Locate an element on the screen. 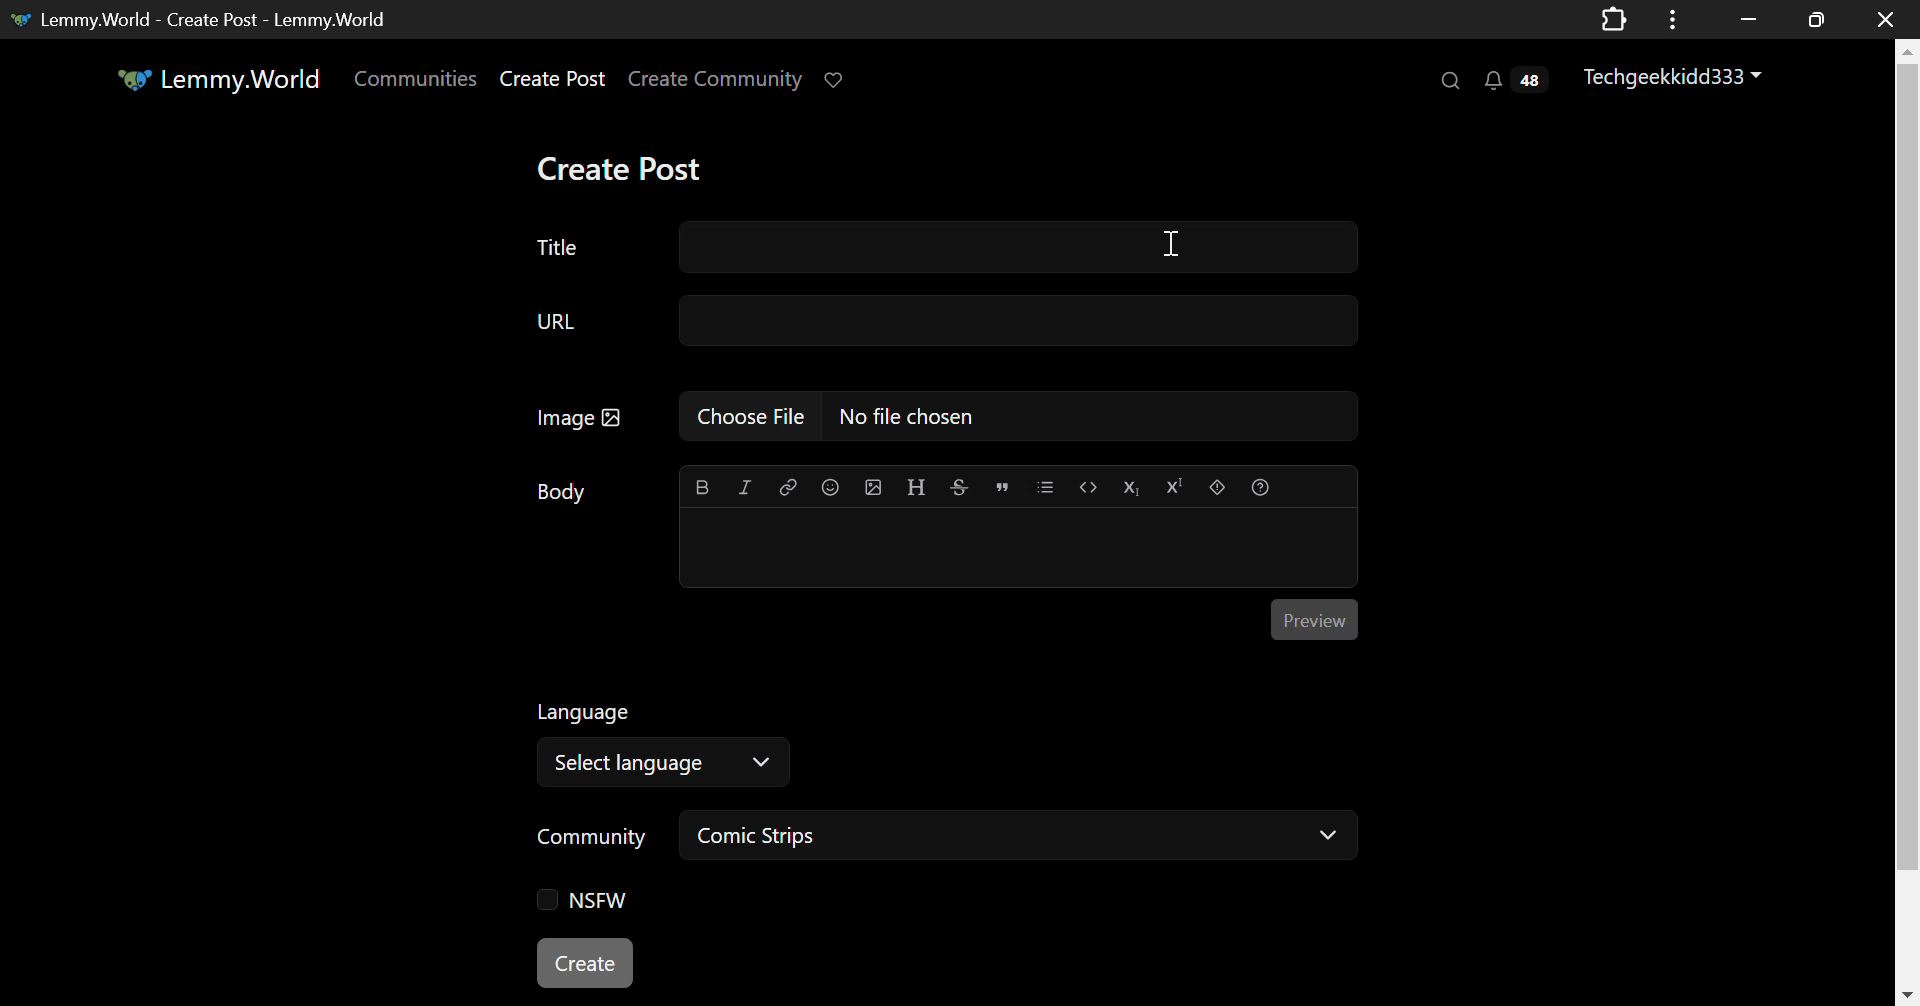 The height and width of the screenshot is (1006, 1920). Post Body Editing Textbox is located at coordinates (1015, 550).